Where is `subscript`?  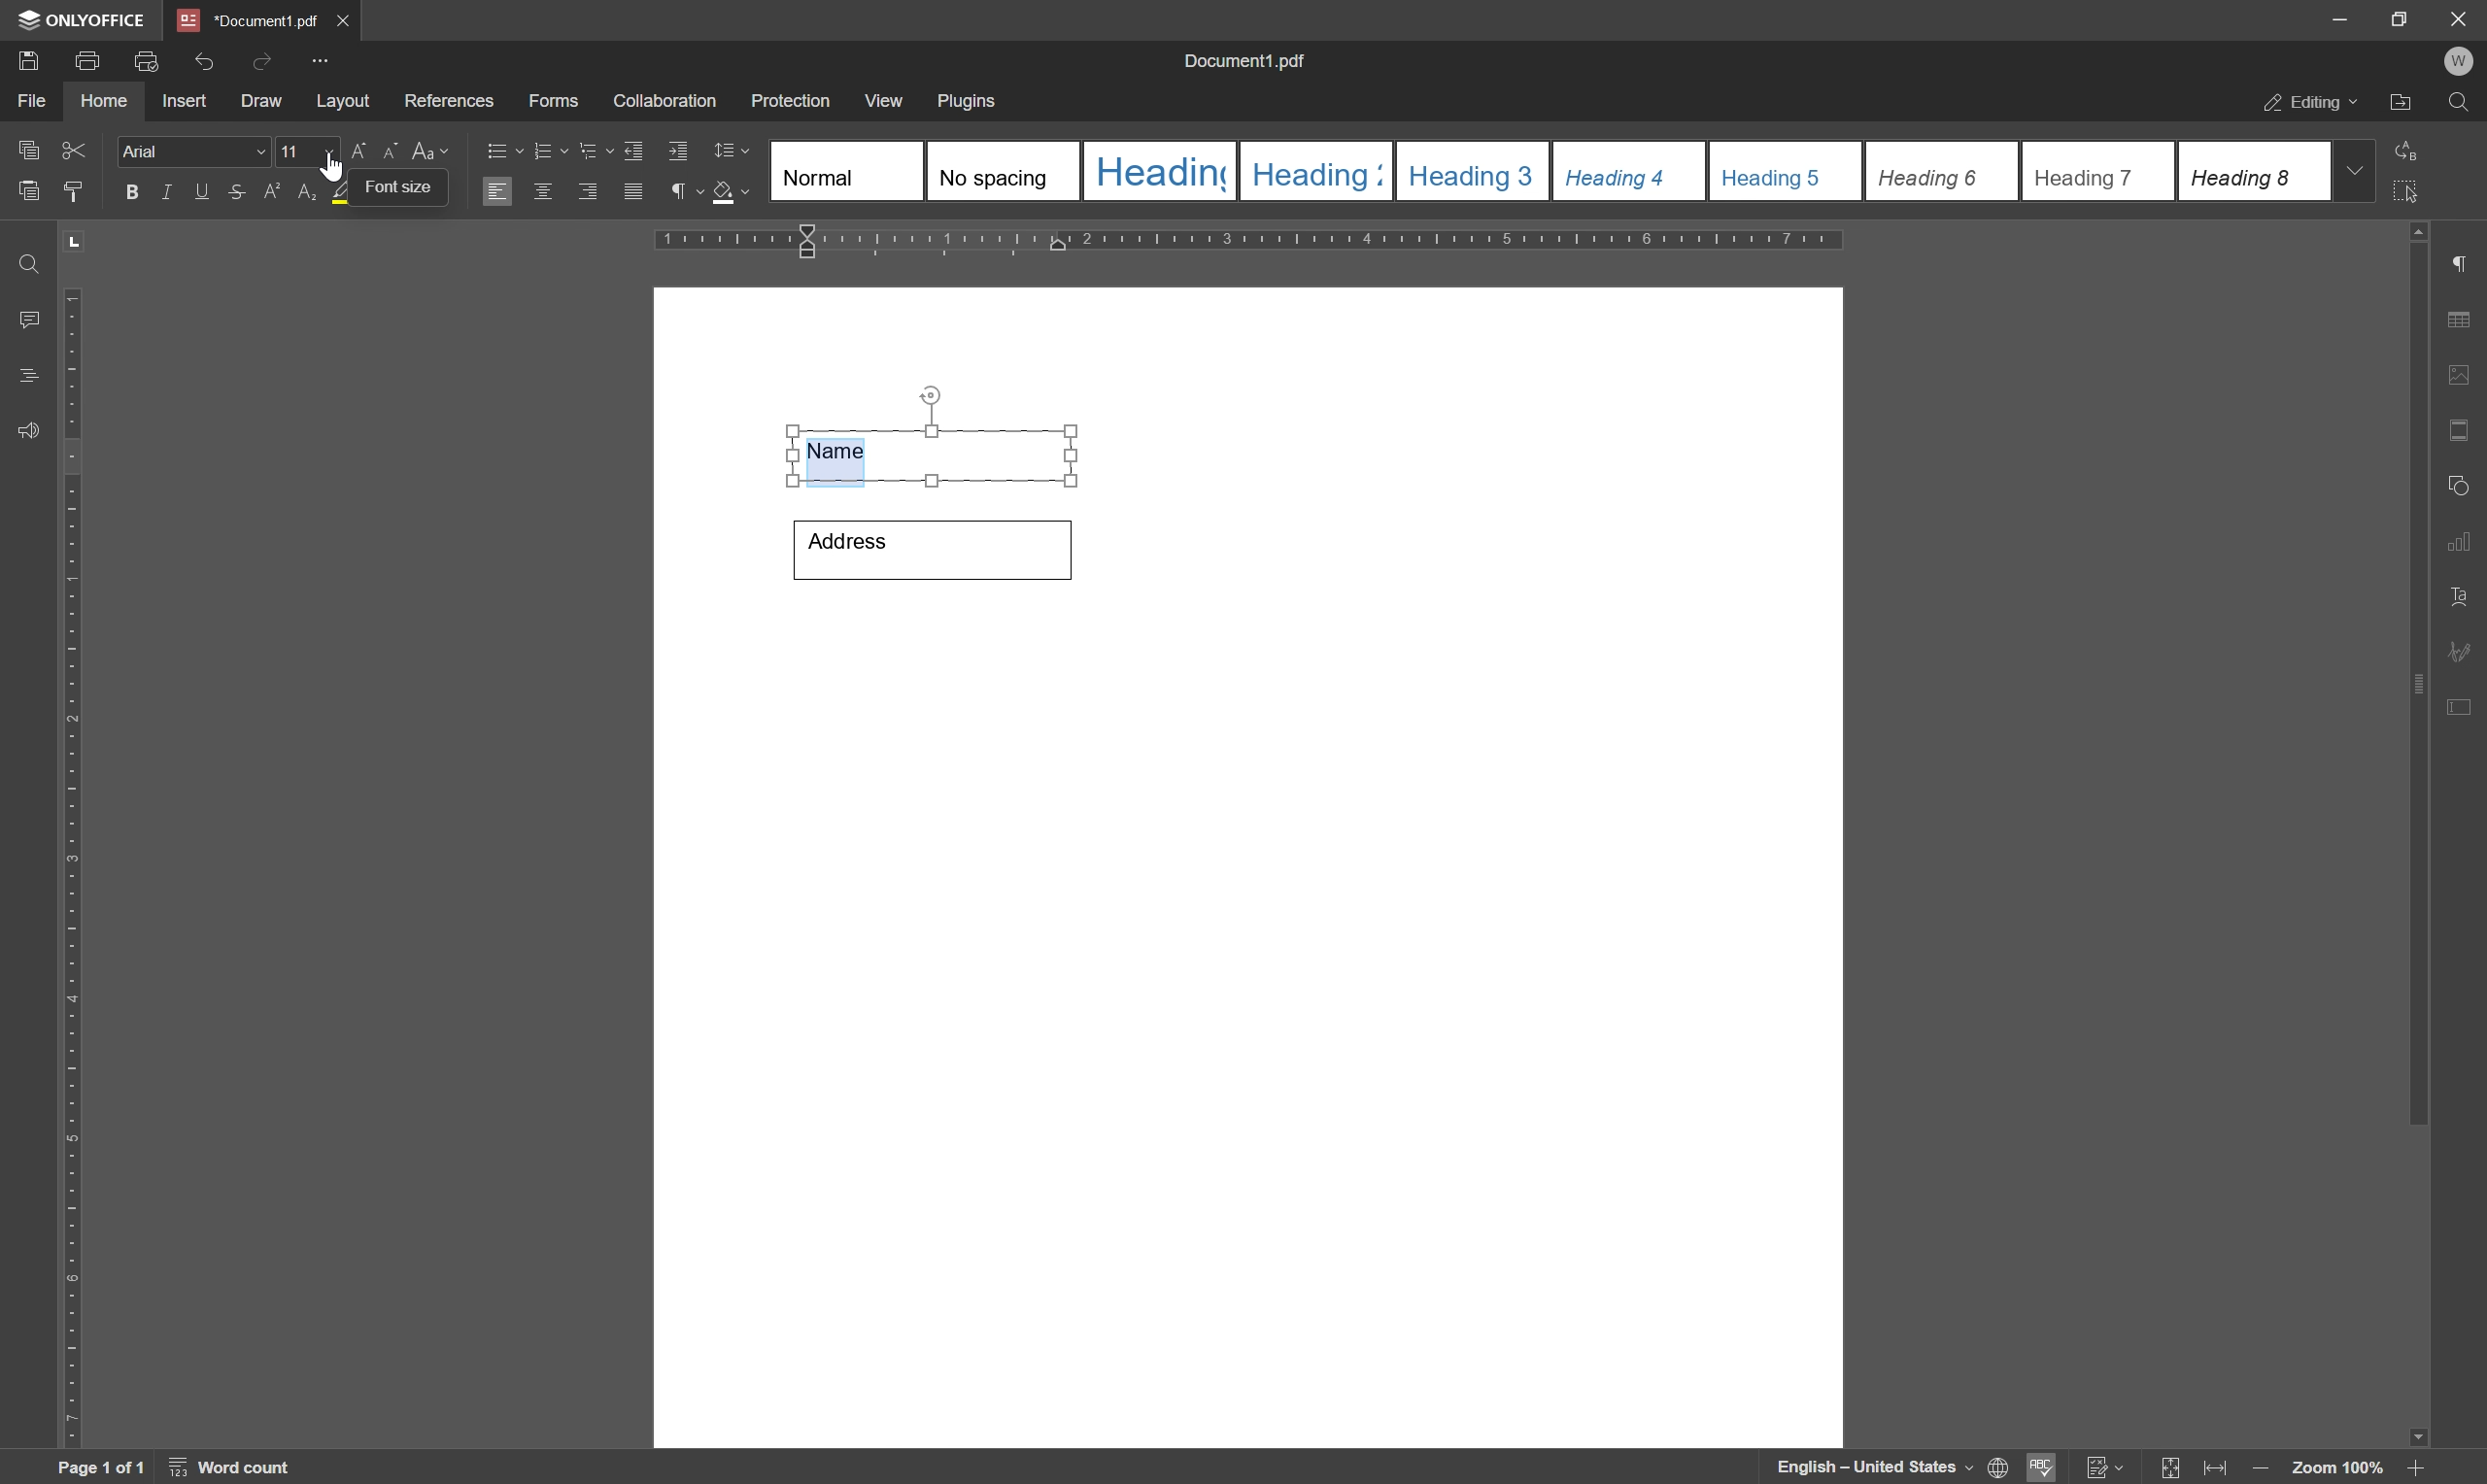 subscript is located at coordinates (300, 192).